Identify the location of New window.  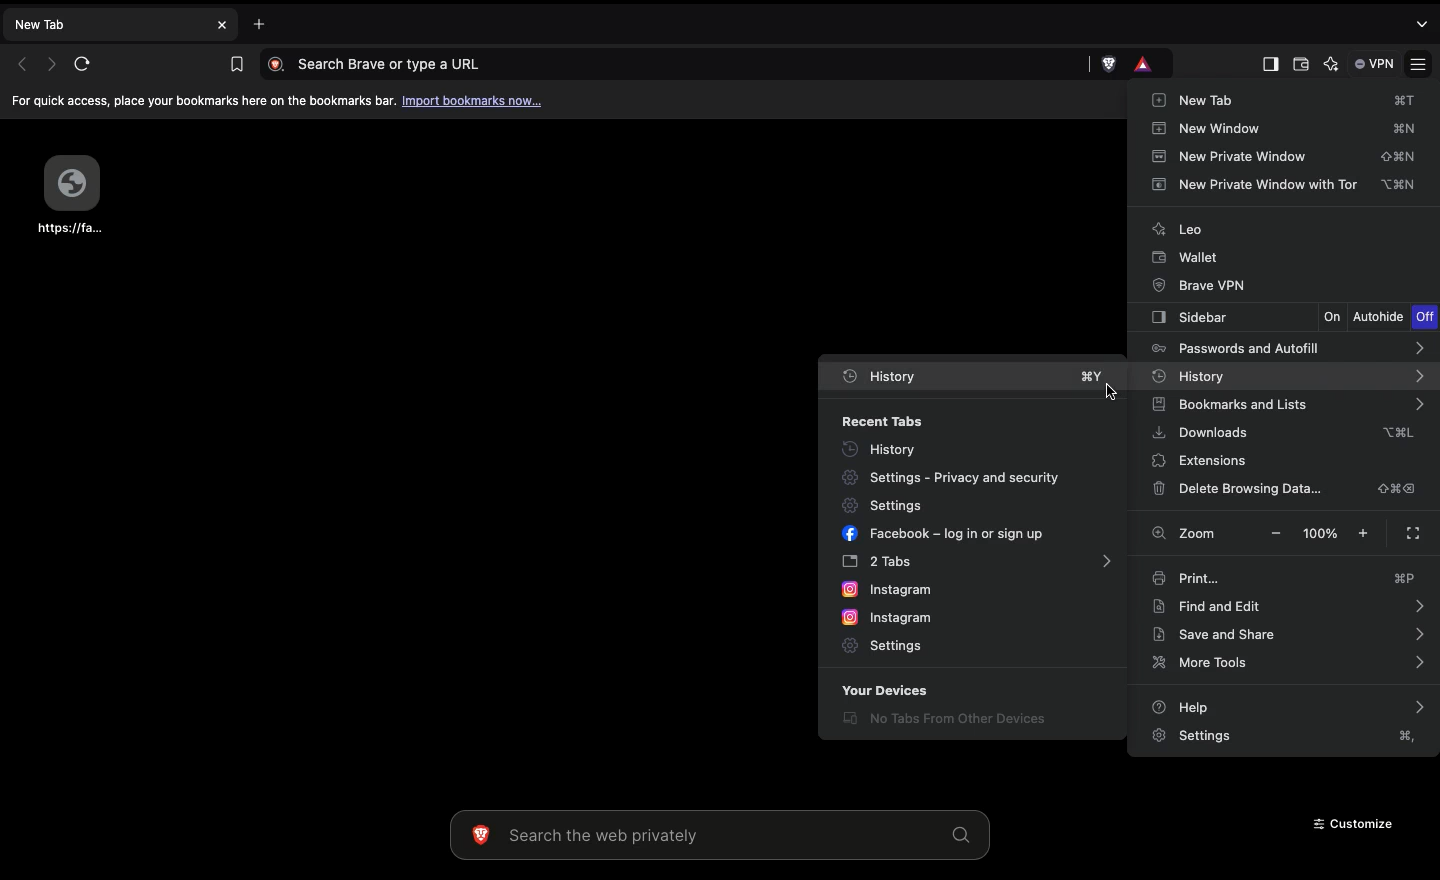
(1275, 131).